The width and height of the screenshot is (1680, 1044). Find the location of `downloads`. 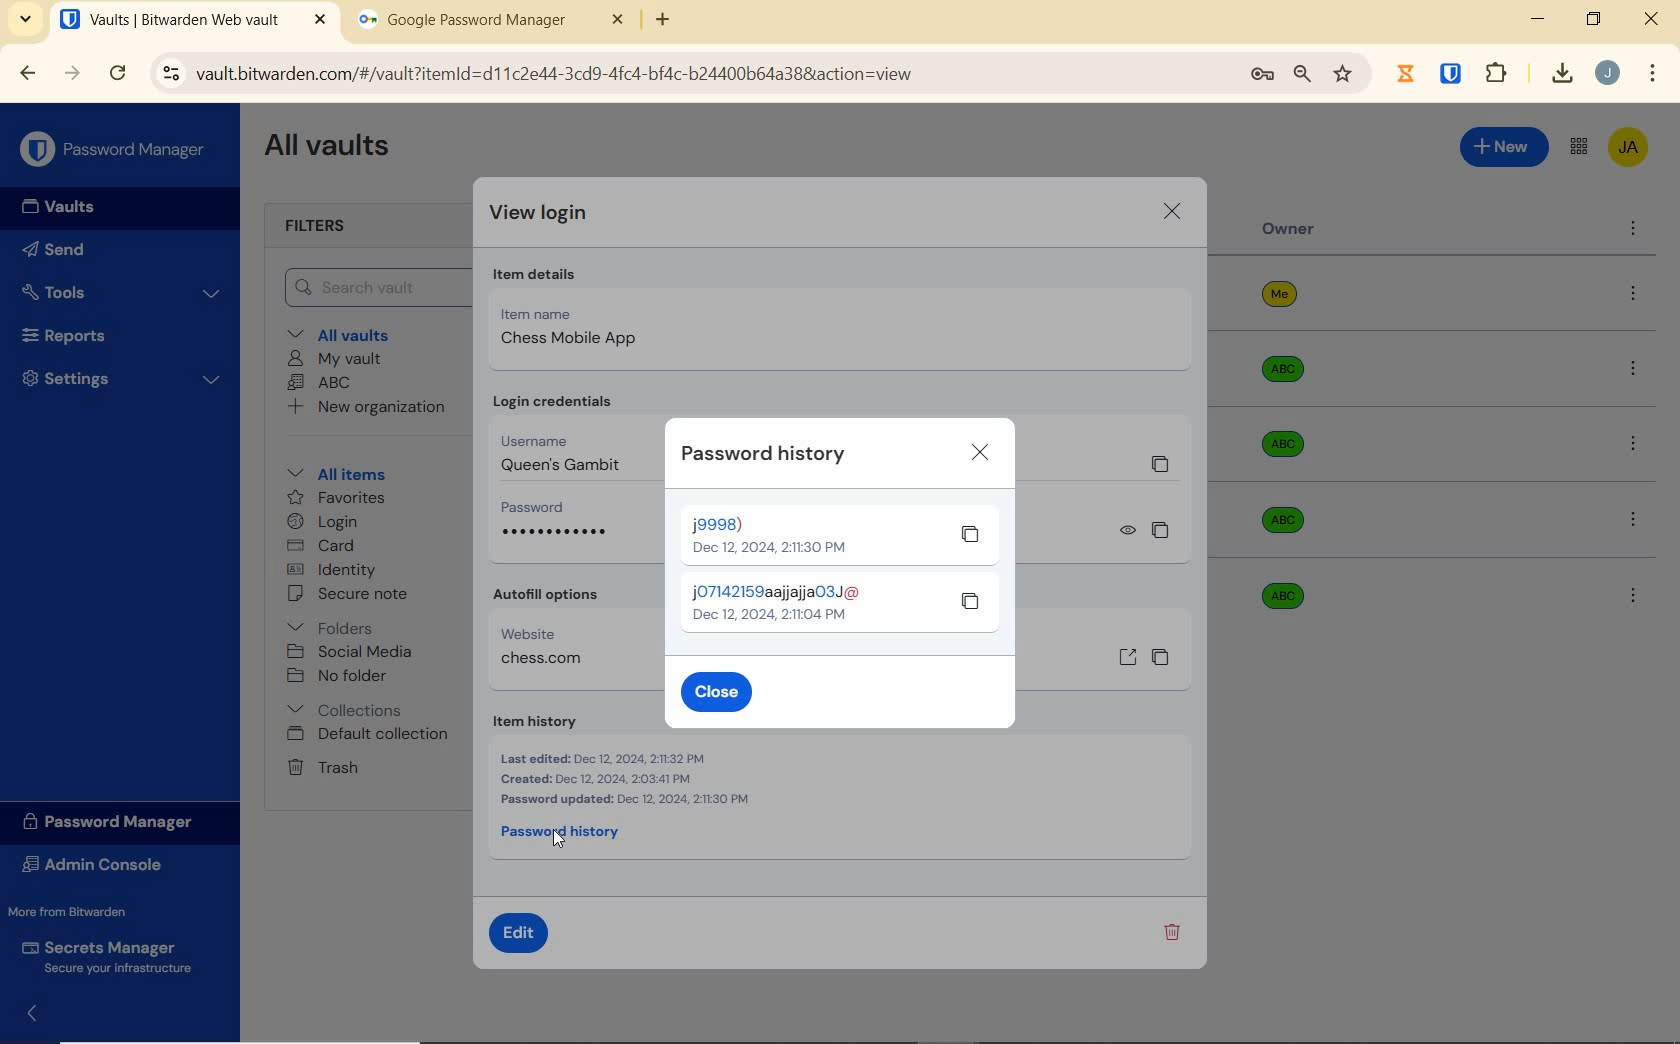

downloads is located at coordinates (1556, 75).